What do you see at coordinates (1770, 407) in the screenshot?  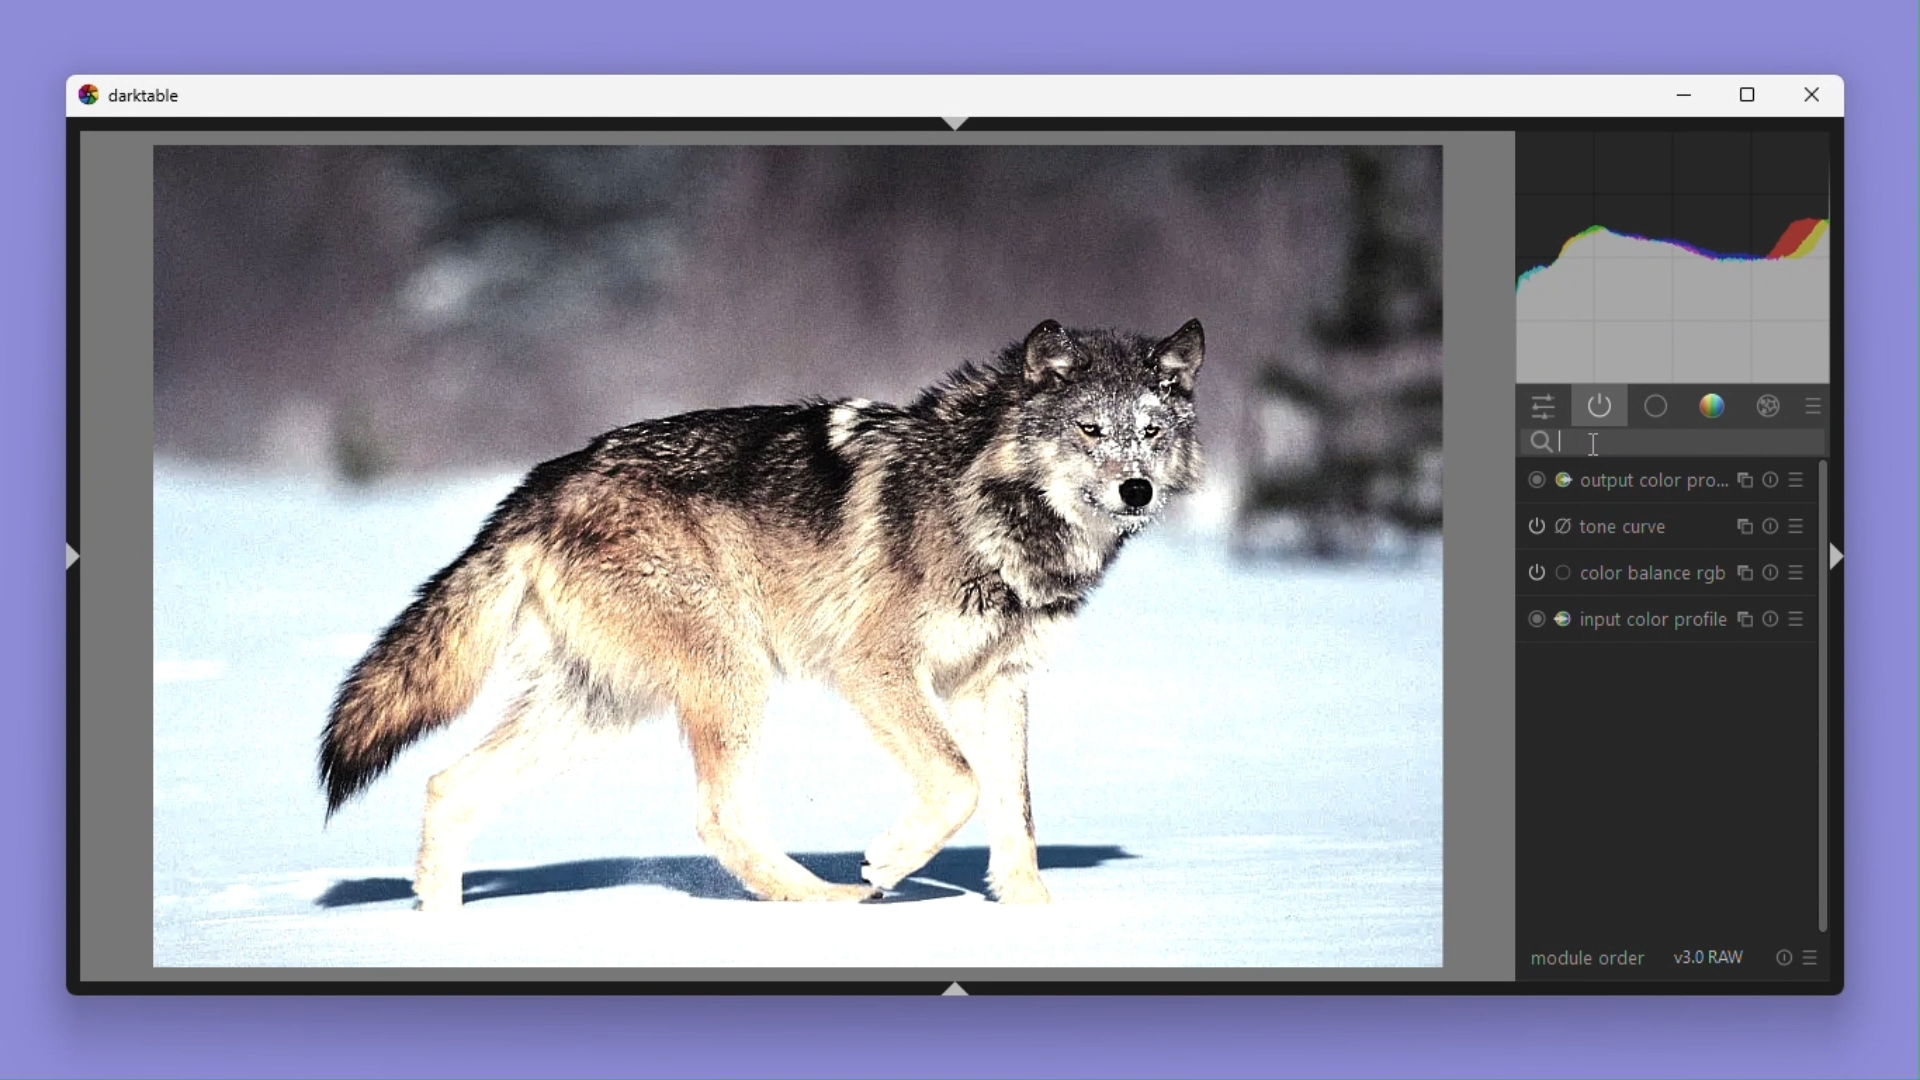 I see `Effect` at bounding box center [1770, 407].